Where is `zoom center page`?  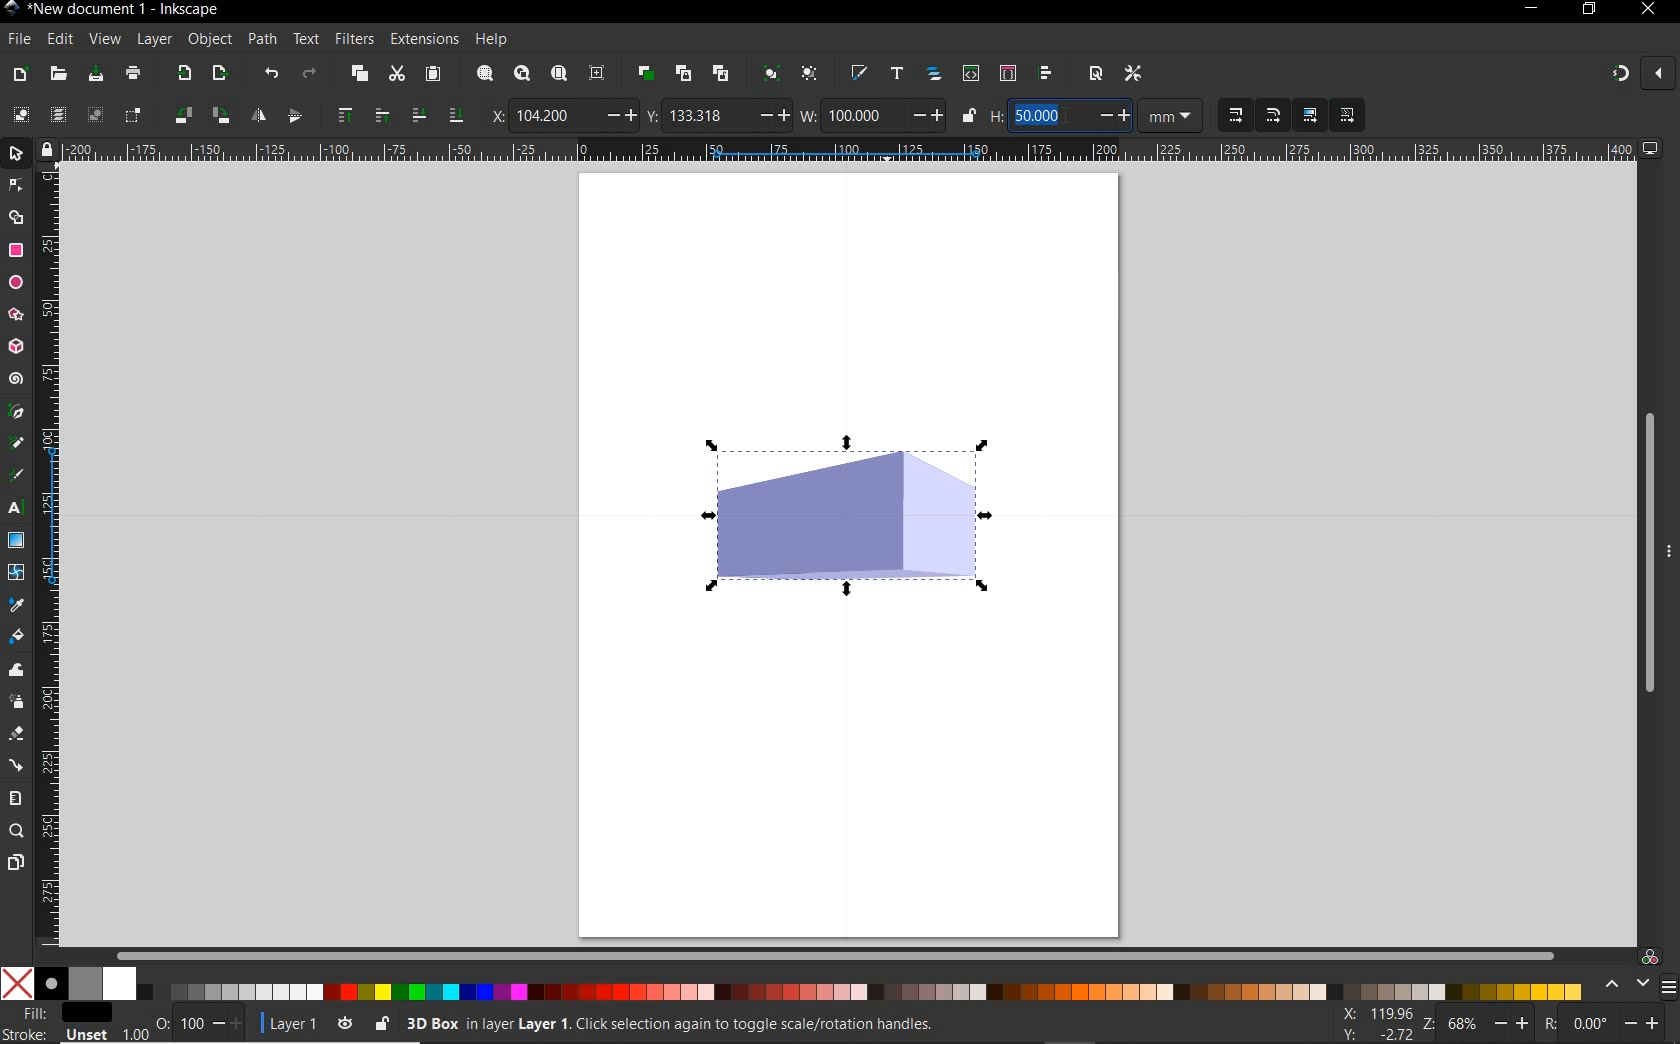
zoom center page is located at coordinates (596, 72).